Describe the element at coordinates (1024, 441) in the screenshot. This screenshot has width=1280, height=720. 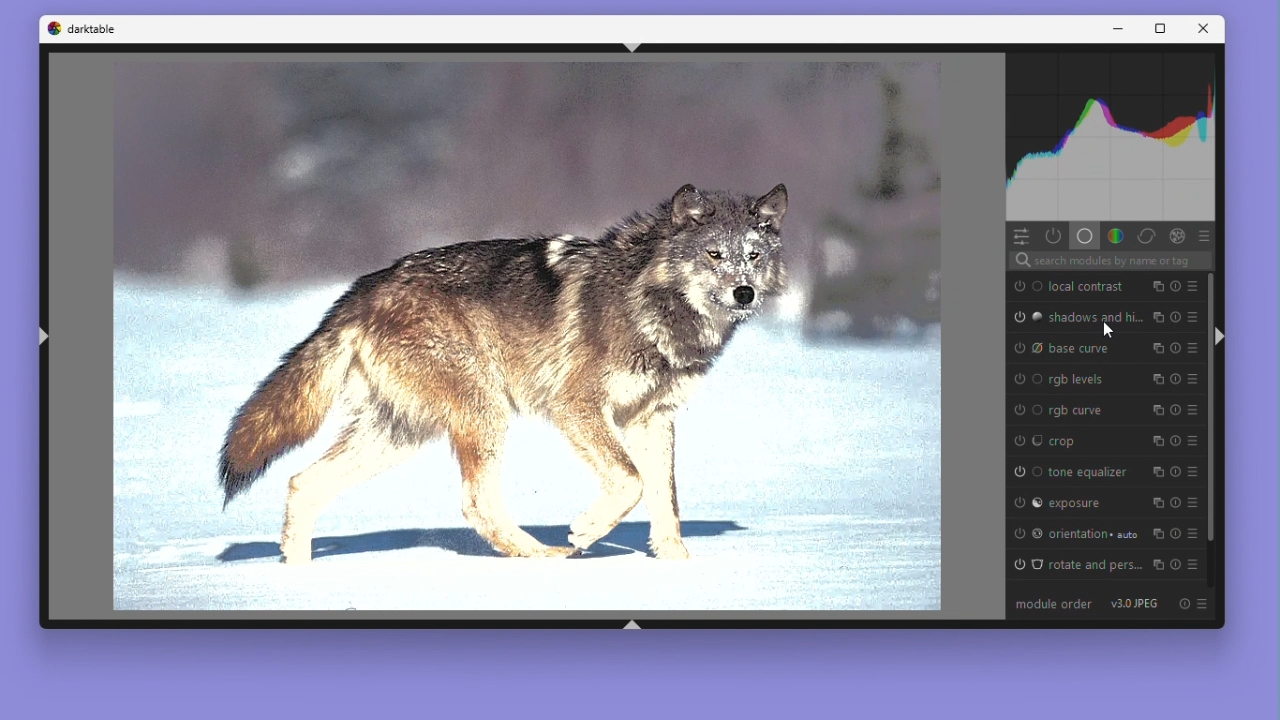
I see `'Crop' is switched on` at that location.